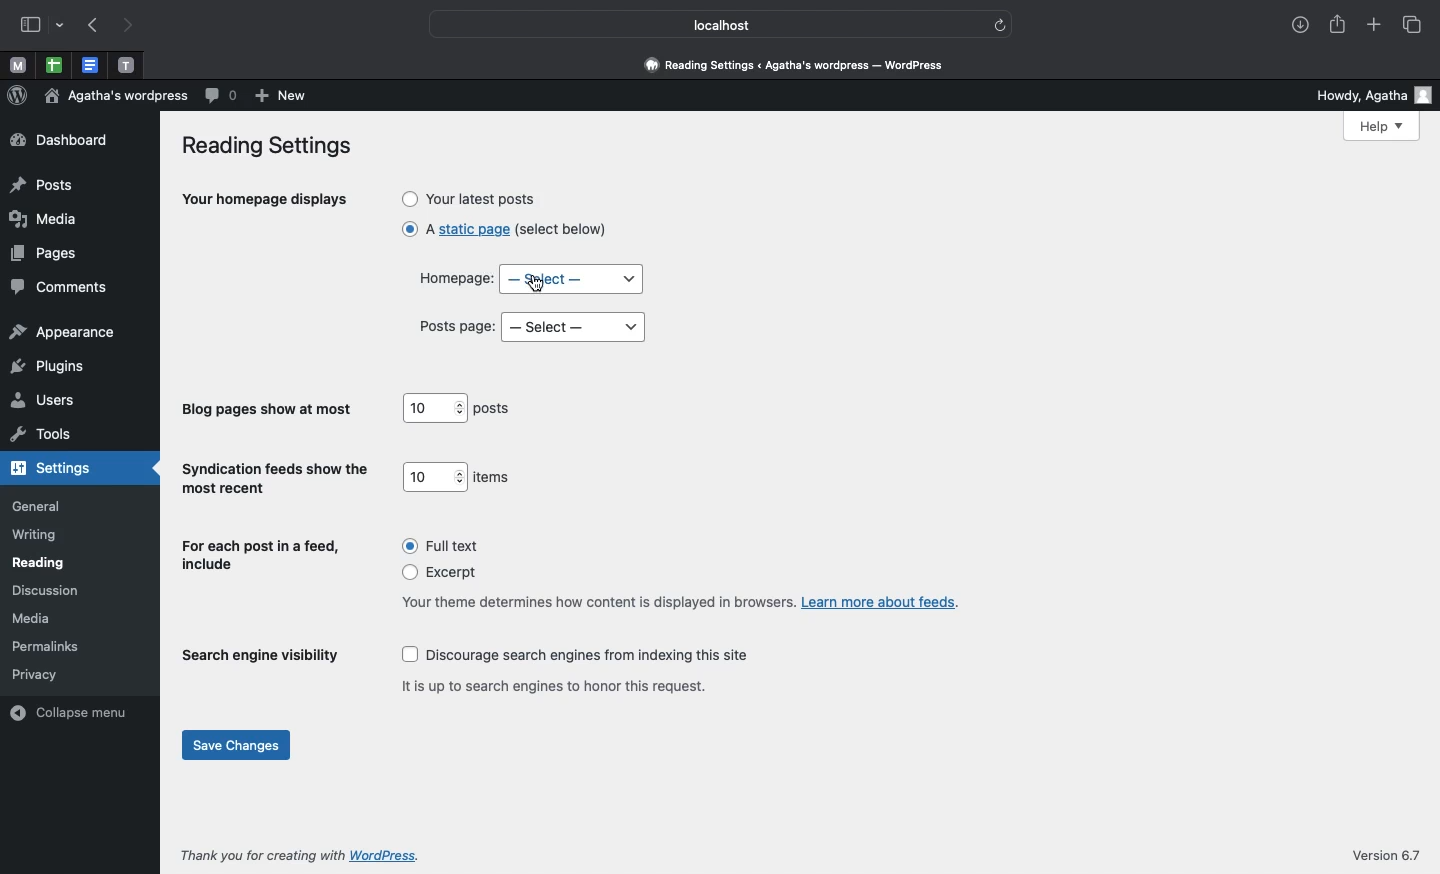  What do you see at coordinates (263, 557) in the screenshot?
I see `For each post in a feed, include` at bounding box center [263, 557].